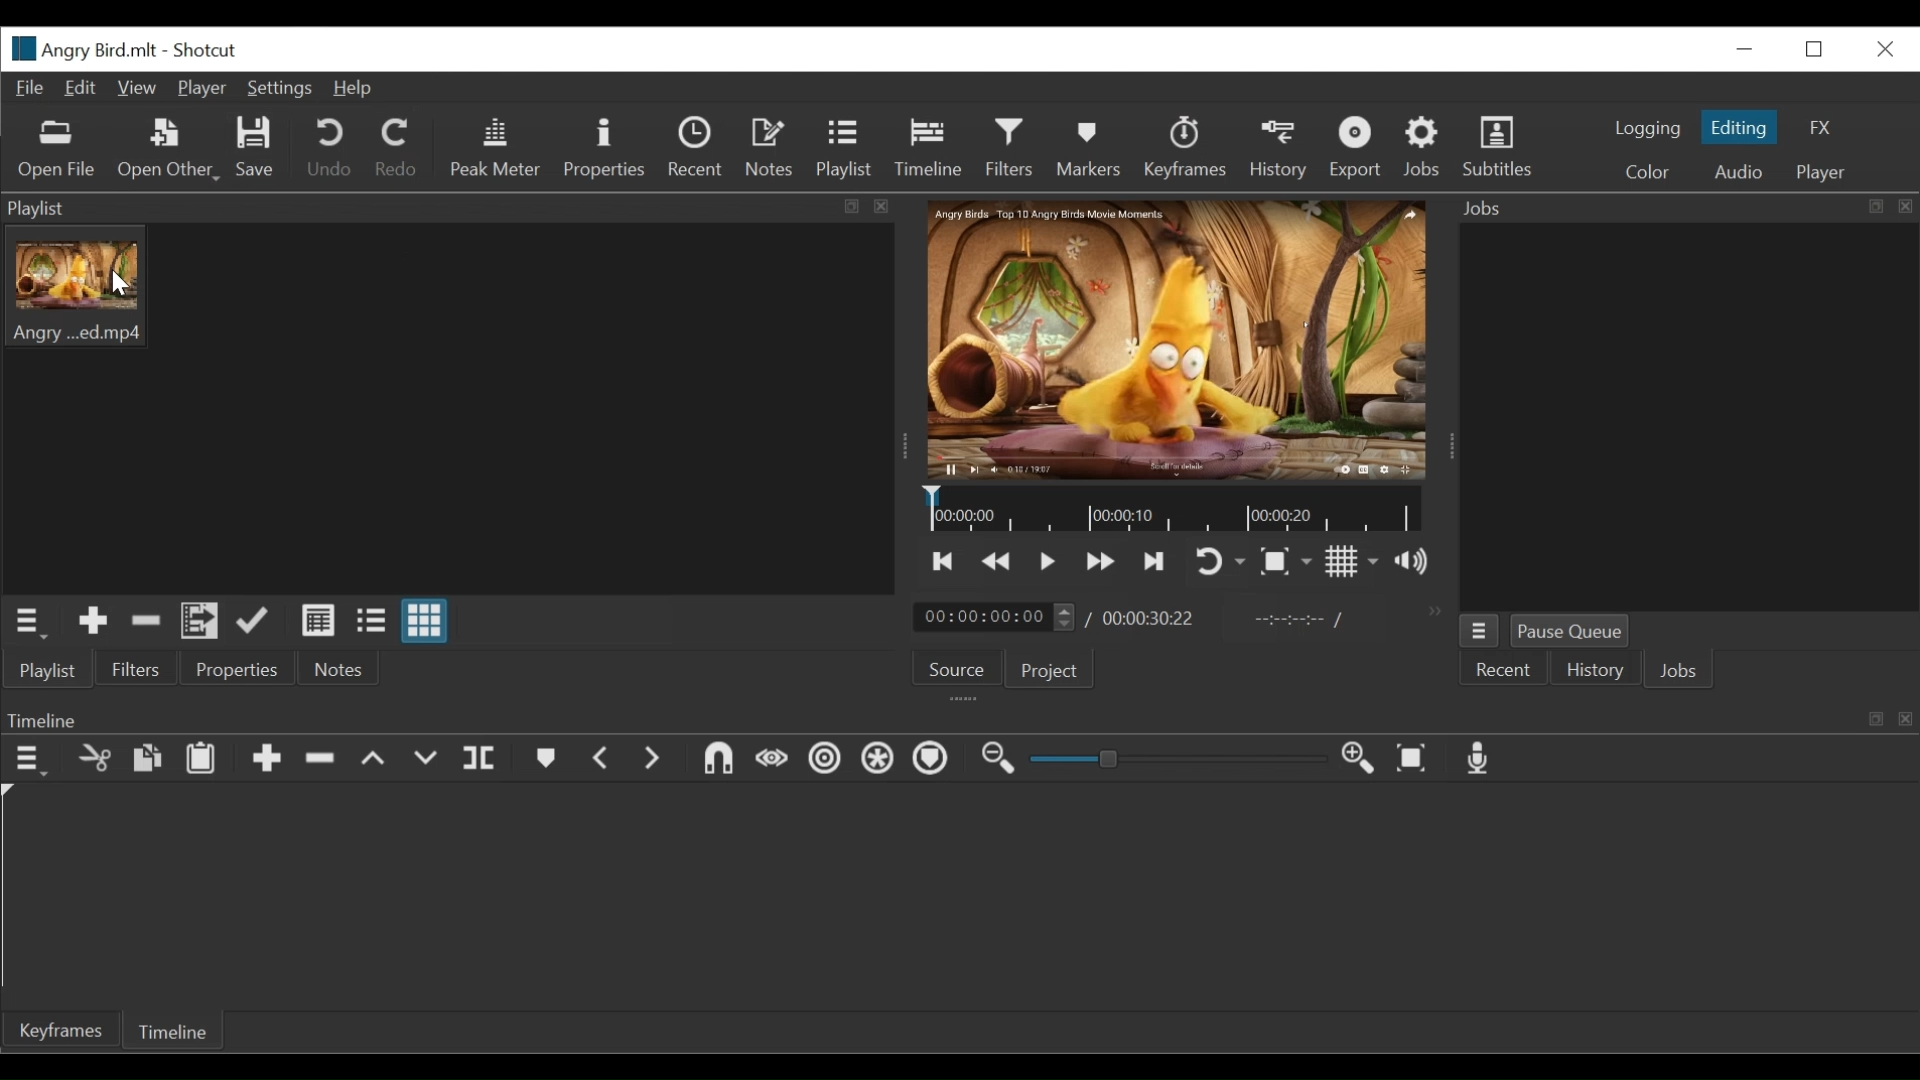 The image size is (1920, 1080). I want to click on Total duration, so click(1150, 617).